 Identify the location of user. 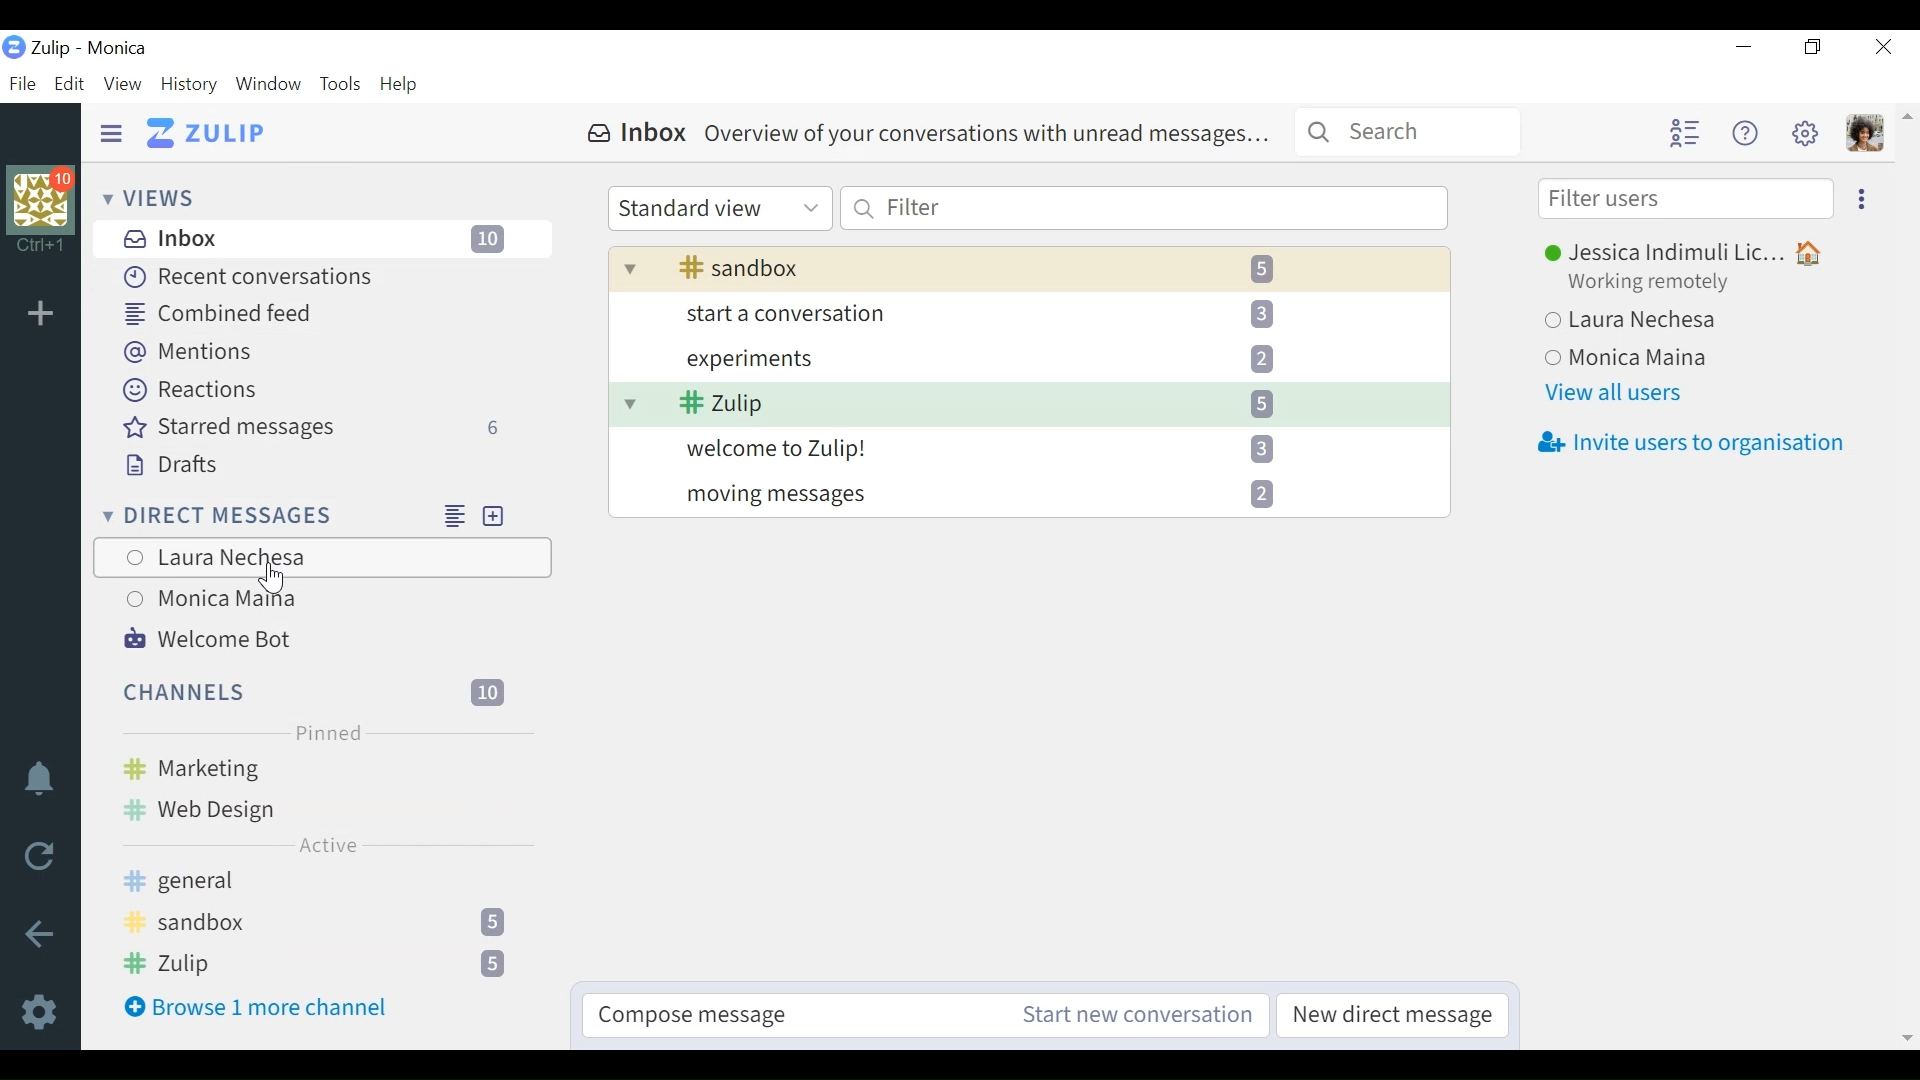
(275, 582).